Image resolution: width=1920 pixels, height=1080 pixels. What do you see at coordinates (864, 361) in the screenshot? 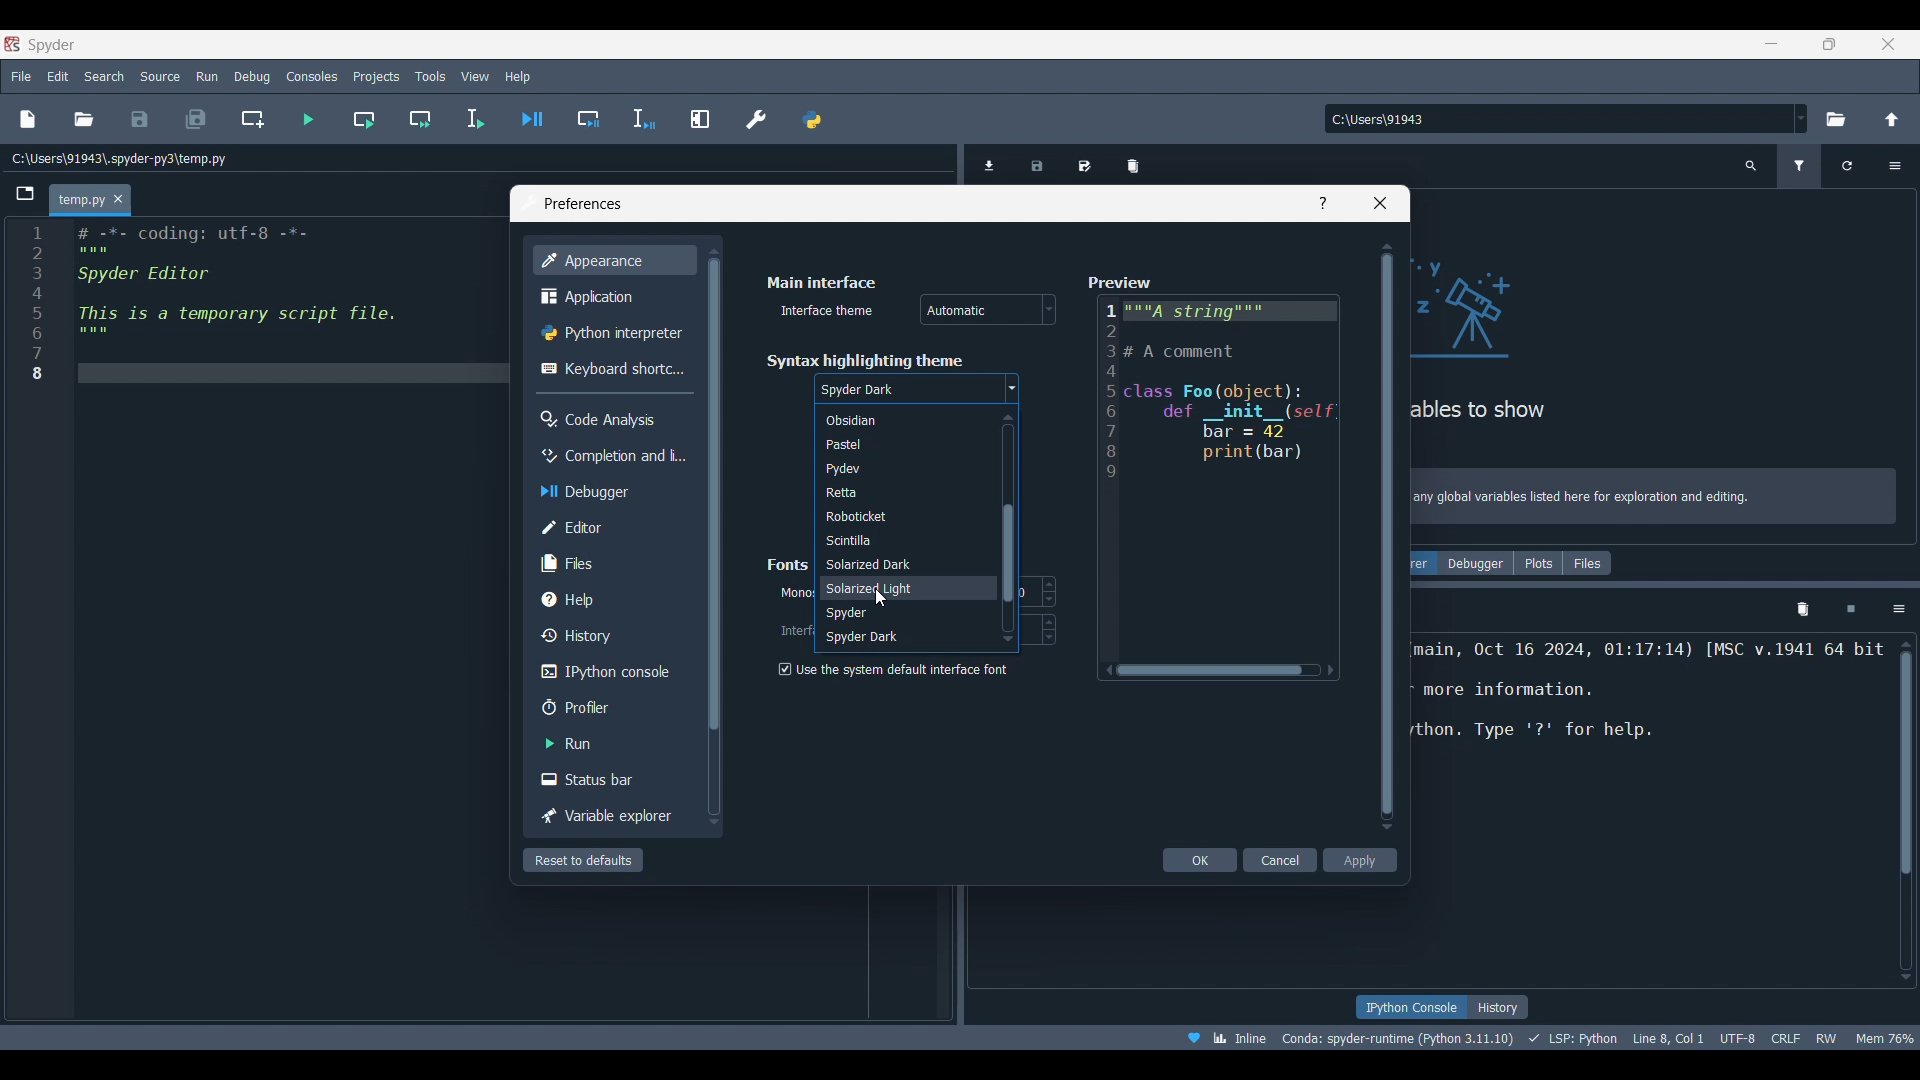
I see `Section title` at bounding box center [864, 361].